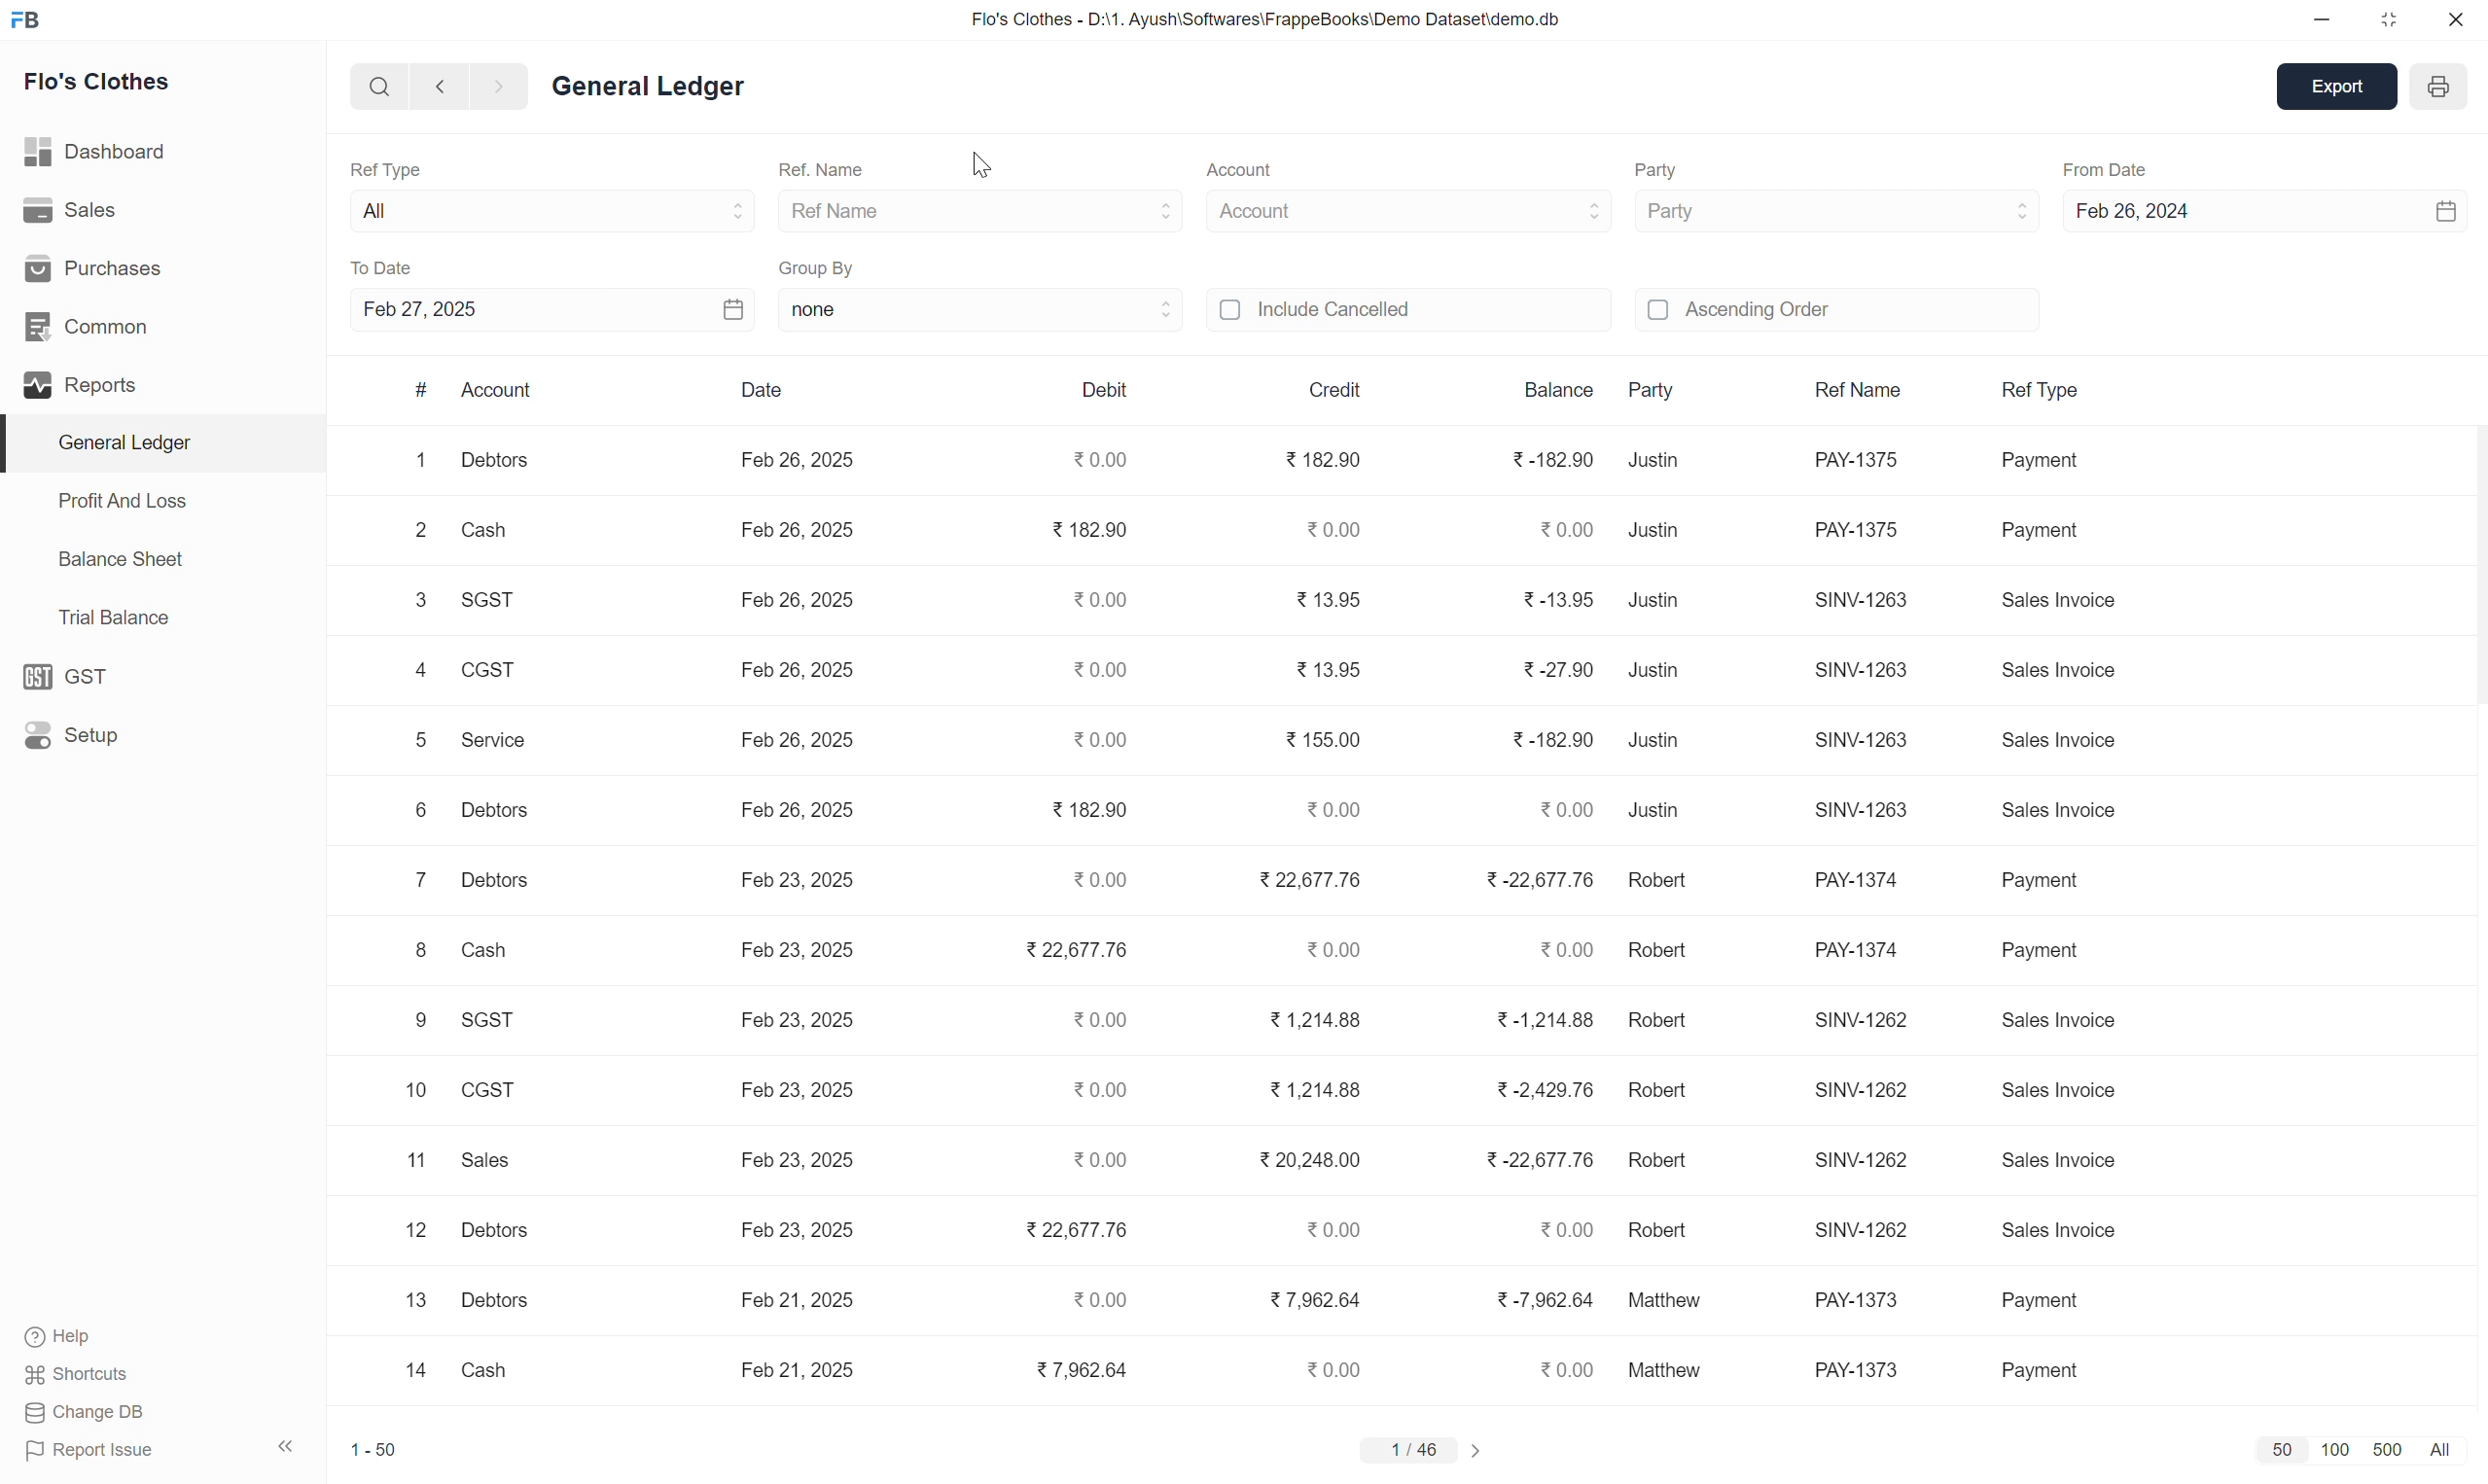  I want to click on SINV-1262, so click(1862, 1161).